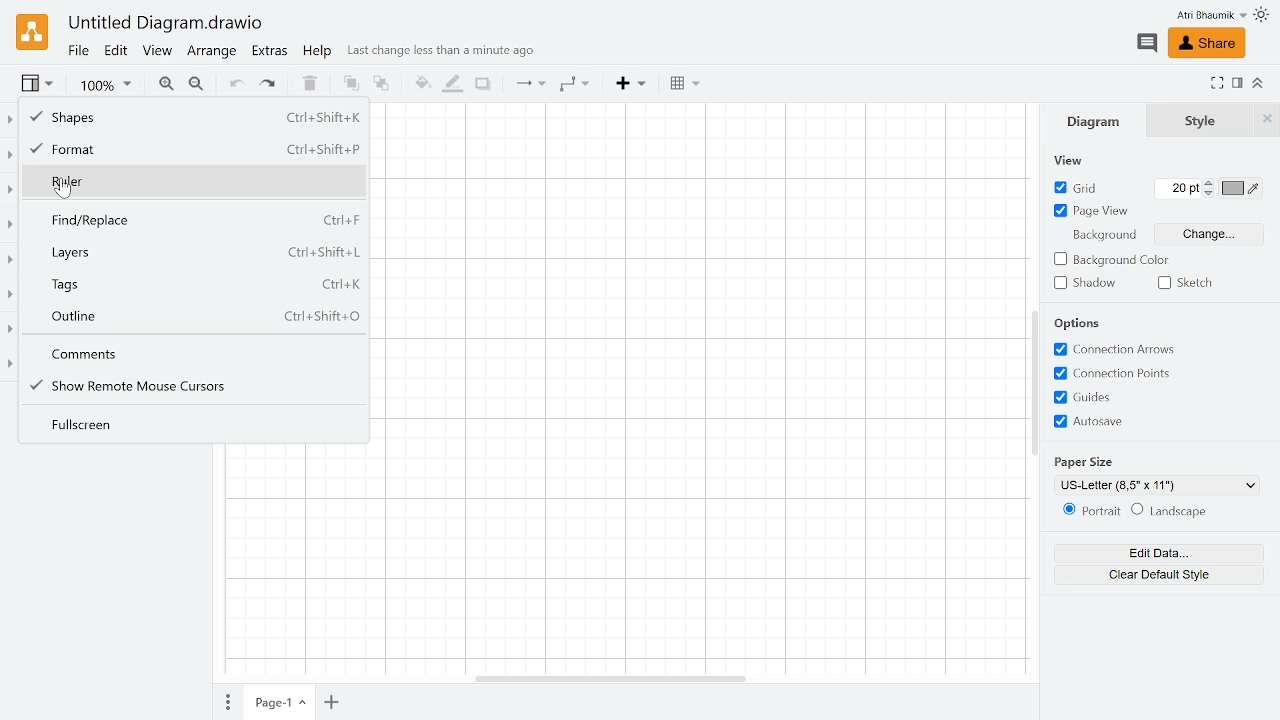 This screenshot has height=720, width=1280. I want to click on Extras, so click(271, 52).